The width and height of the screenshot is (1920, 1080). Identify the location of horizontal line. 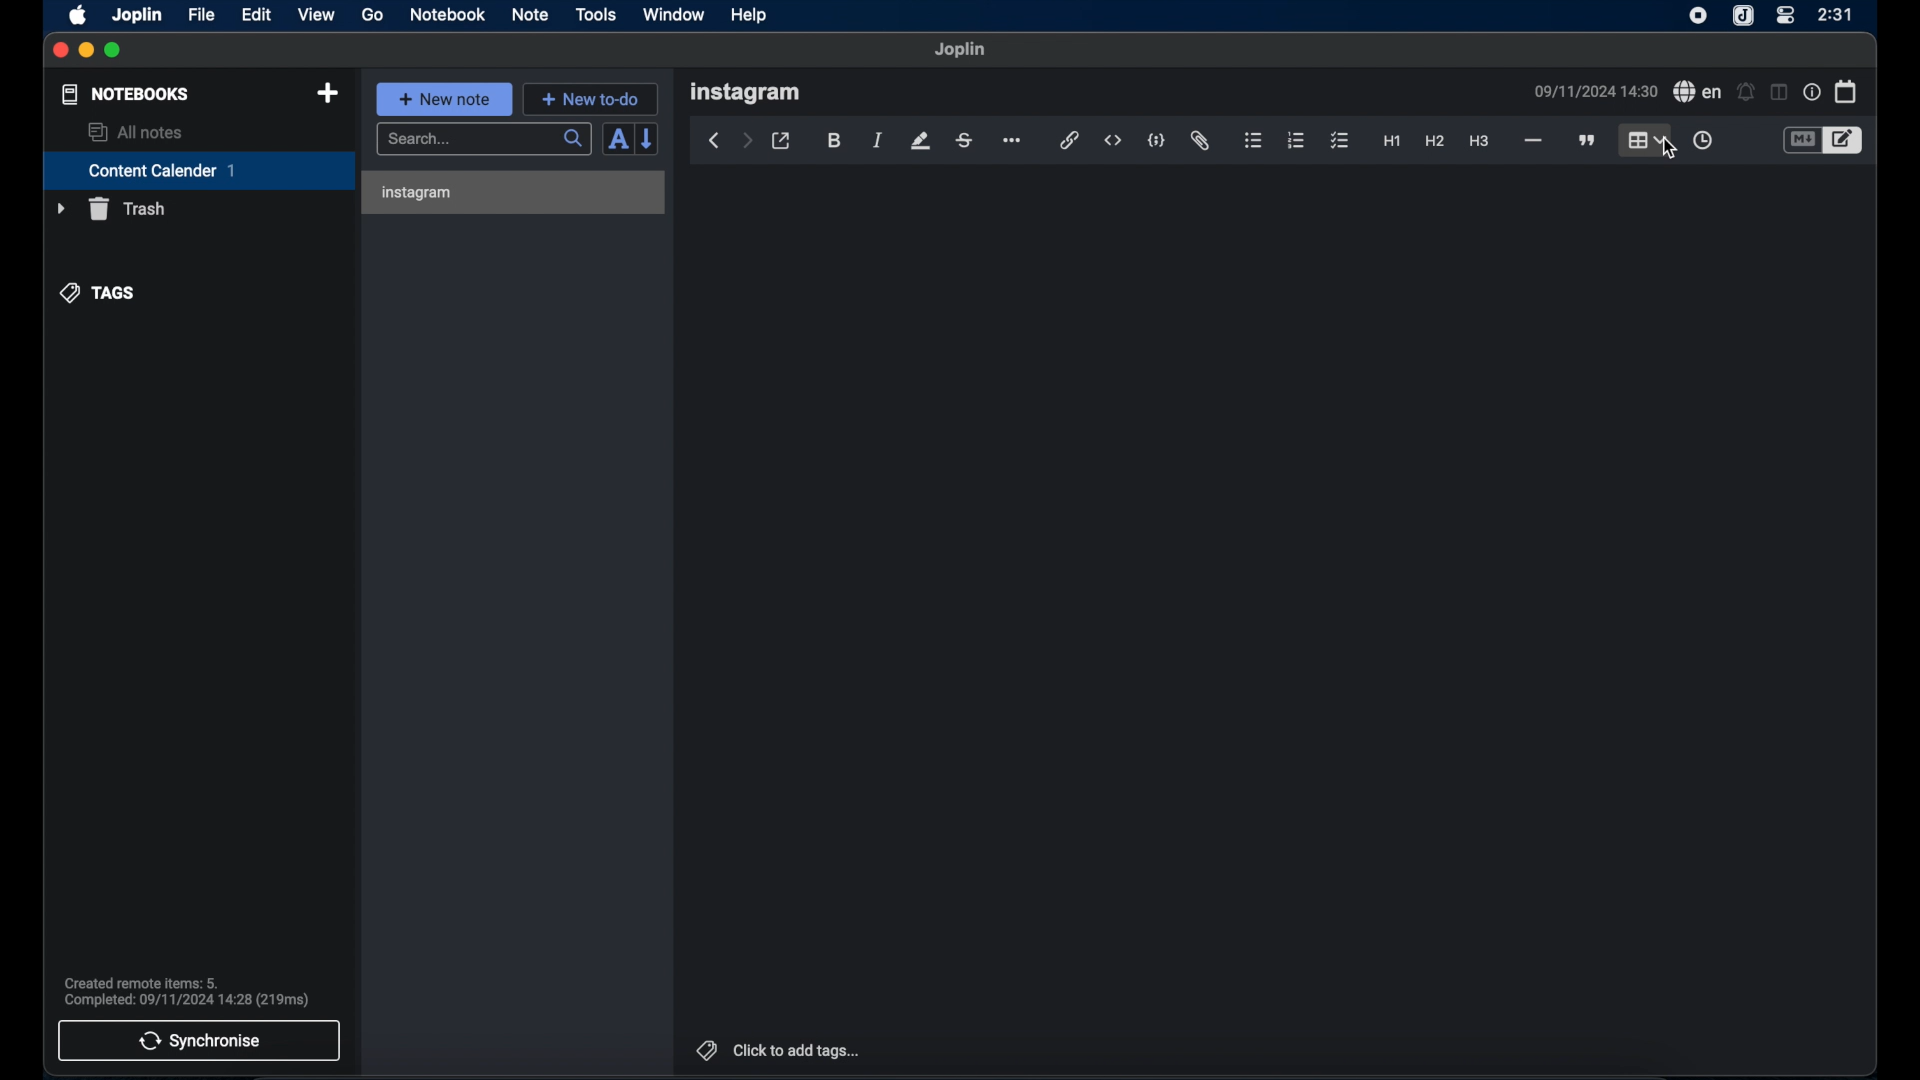
(1533, 142).